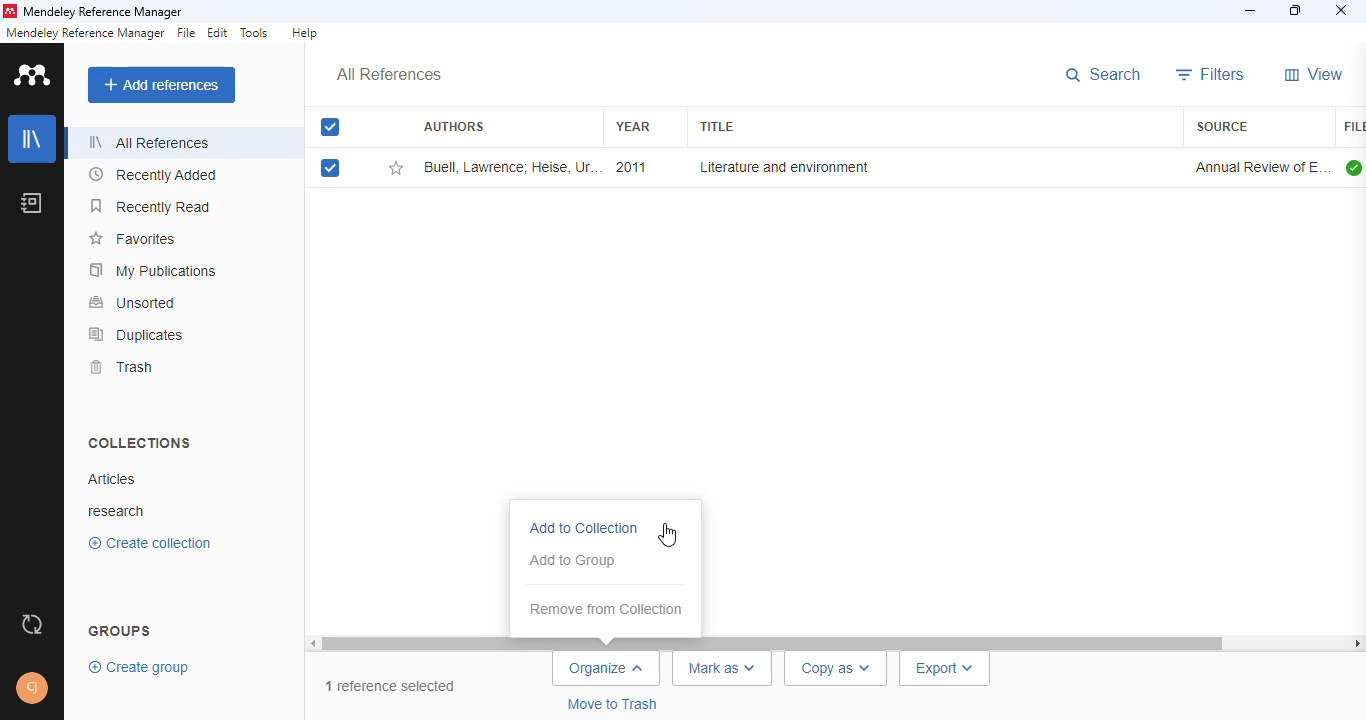 Image resolution: width=1366 pixels, height=720 pixels. What do you see at coordinates (150, 142) in the screenshot?
I see `all references` at bounding box center [150, 142].